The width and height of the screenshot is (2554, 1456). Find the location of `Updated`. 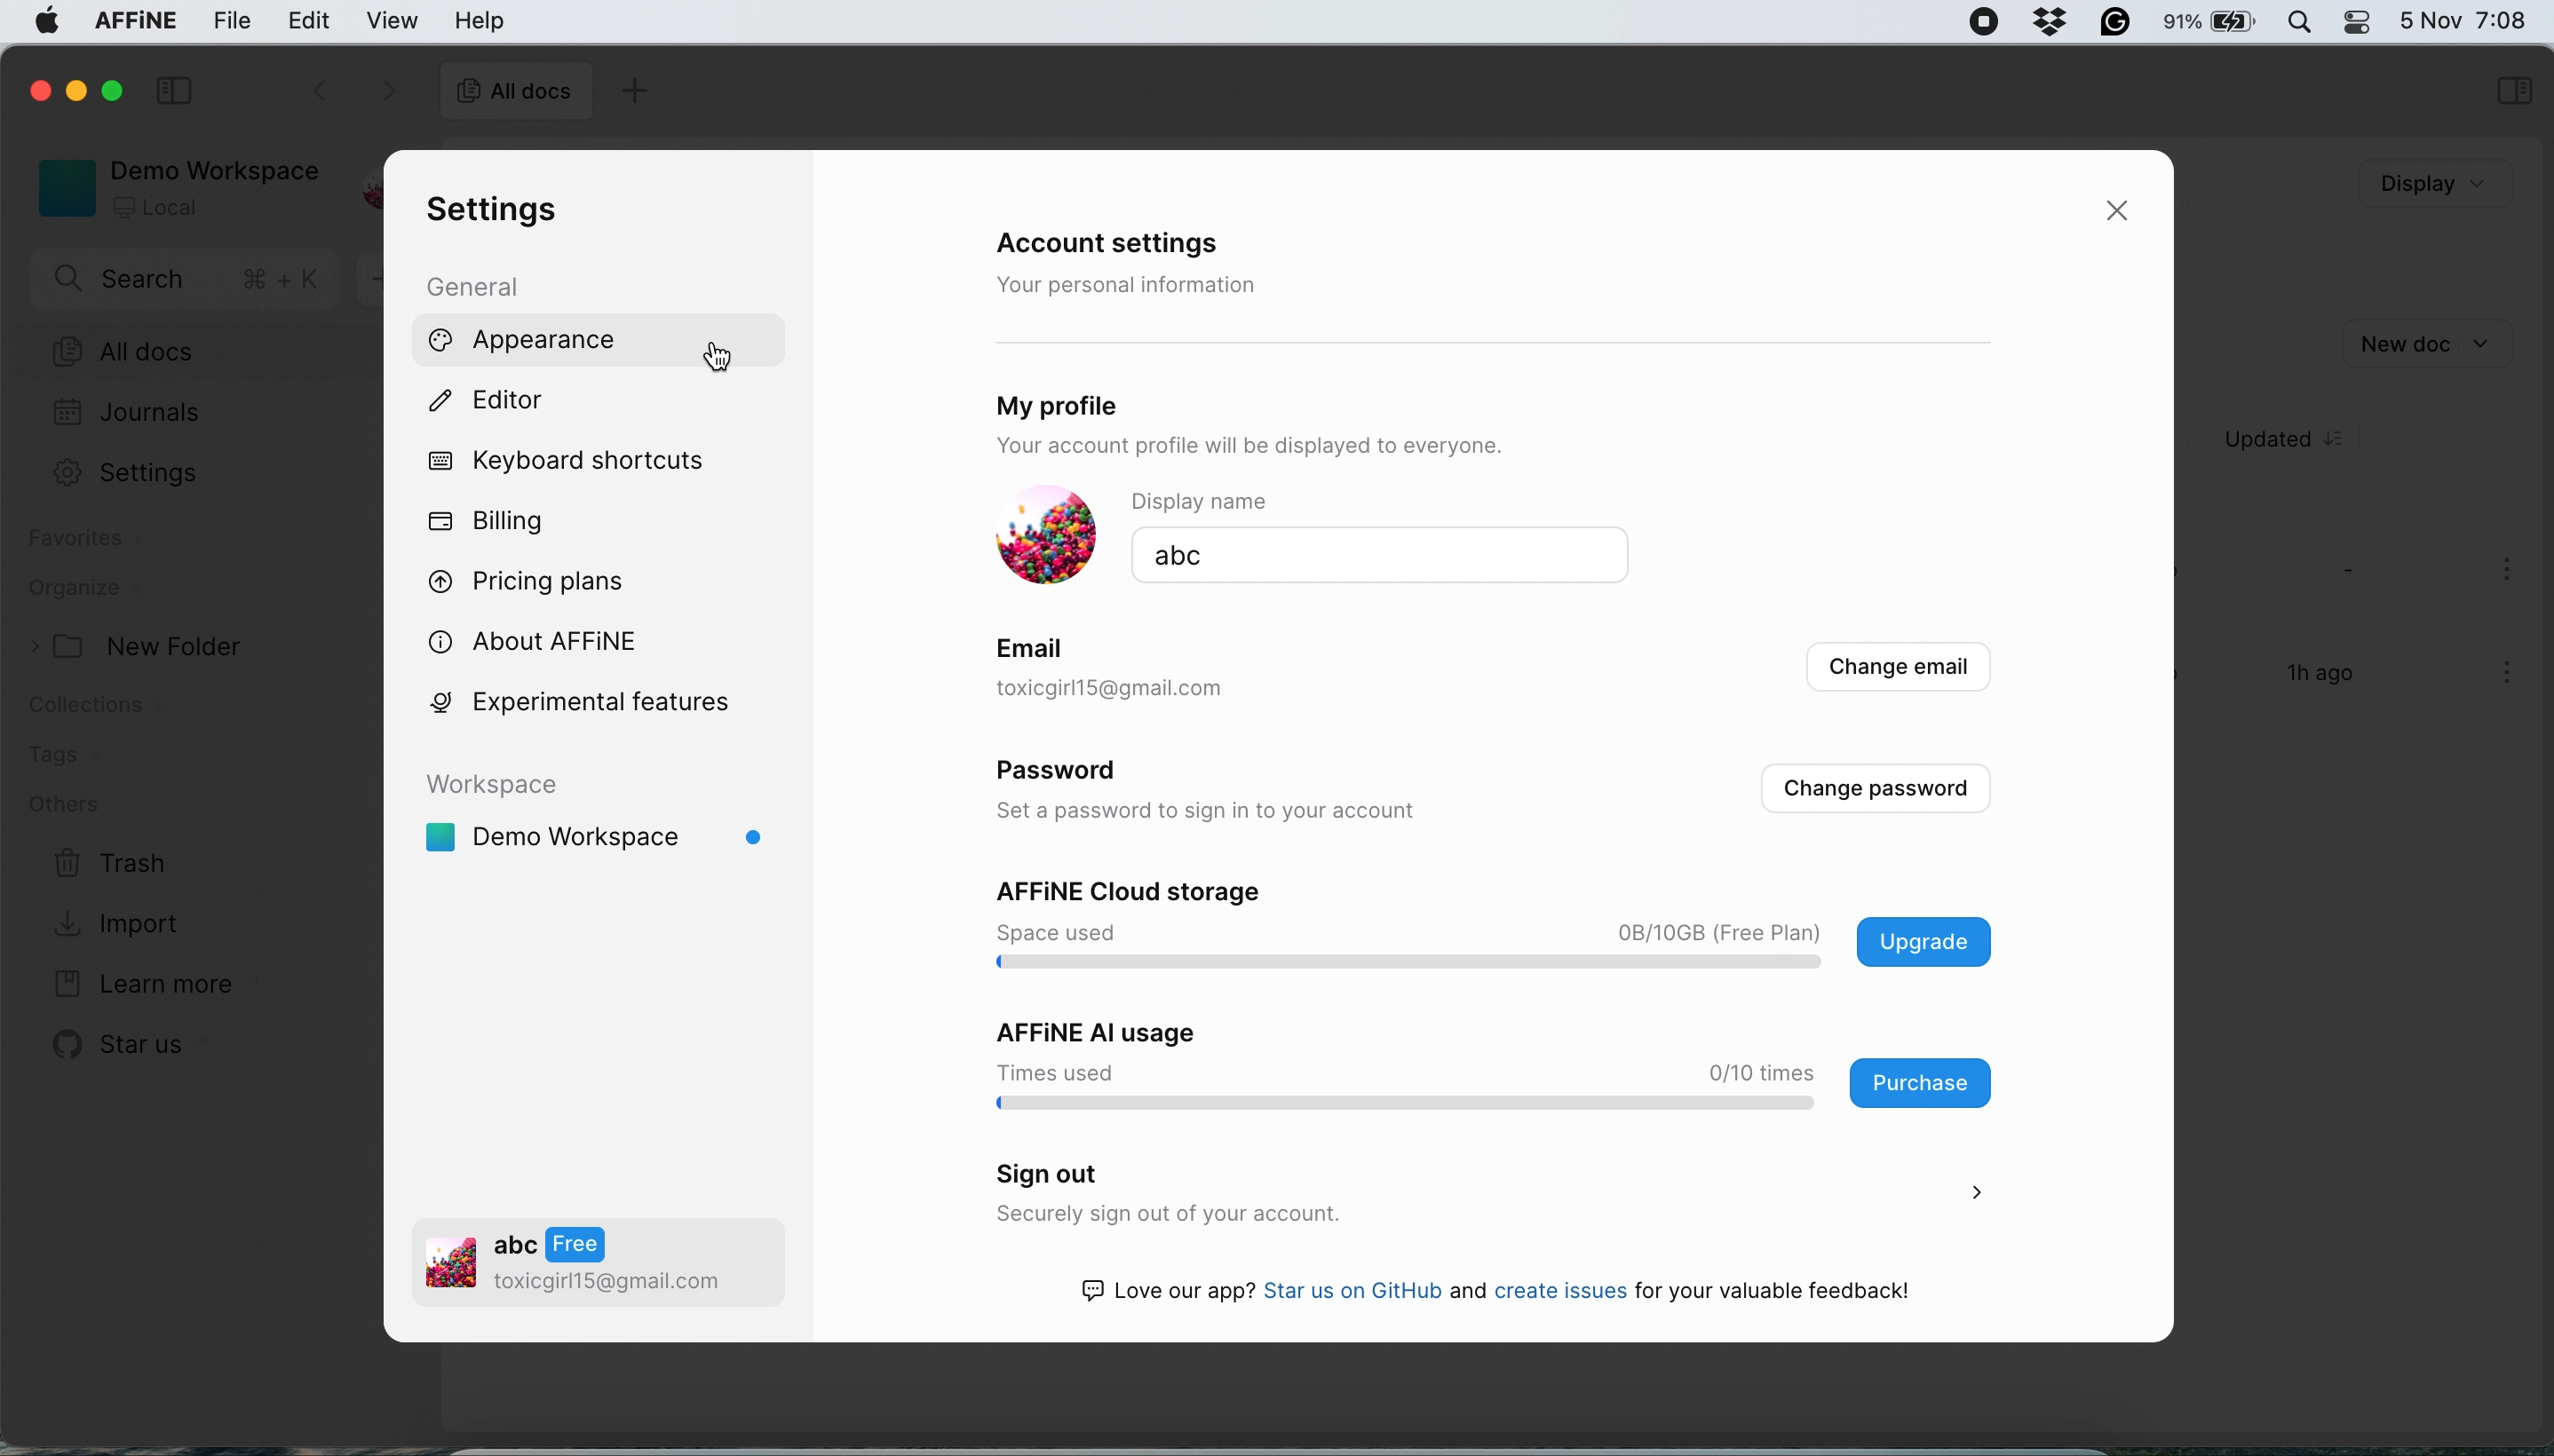

Updated is located at coordinates (2278, 438).